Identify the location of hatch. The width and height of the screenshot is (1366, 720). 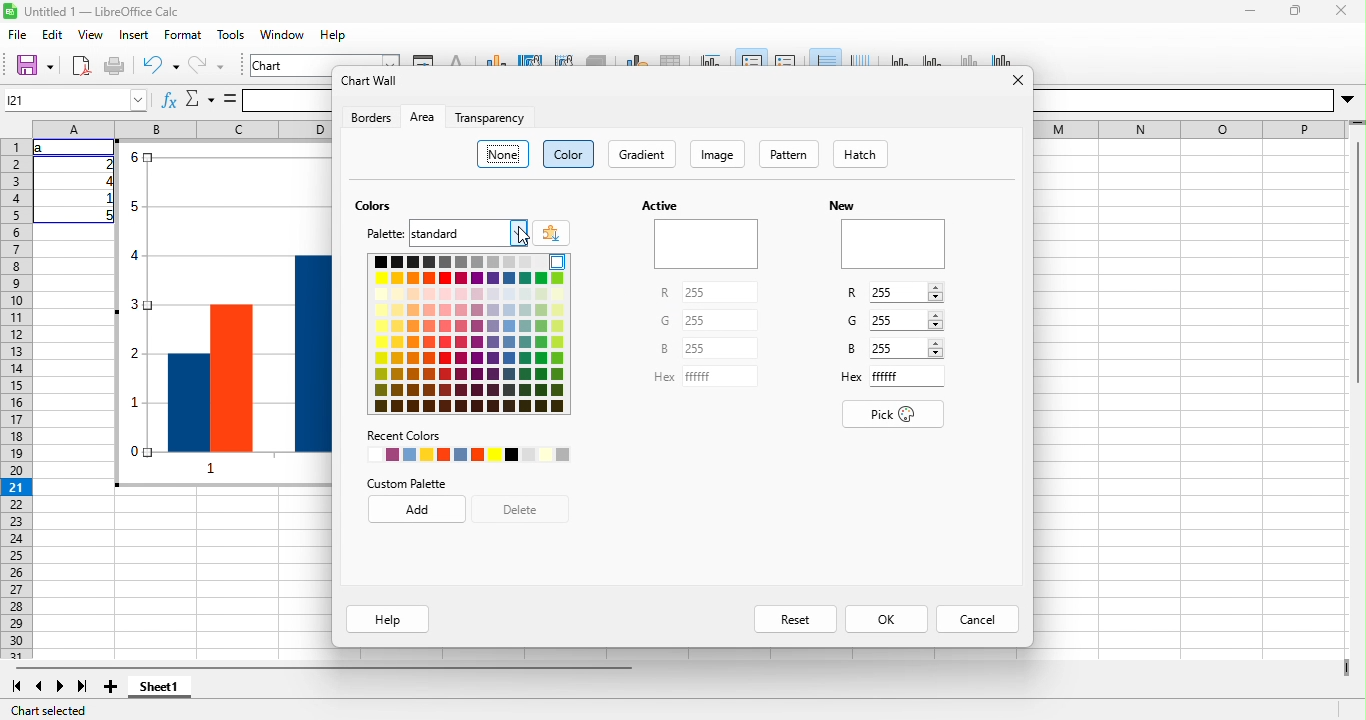
(860, 154).